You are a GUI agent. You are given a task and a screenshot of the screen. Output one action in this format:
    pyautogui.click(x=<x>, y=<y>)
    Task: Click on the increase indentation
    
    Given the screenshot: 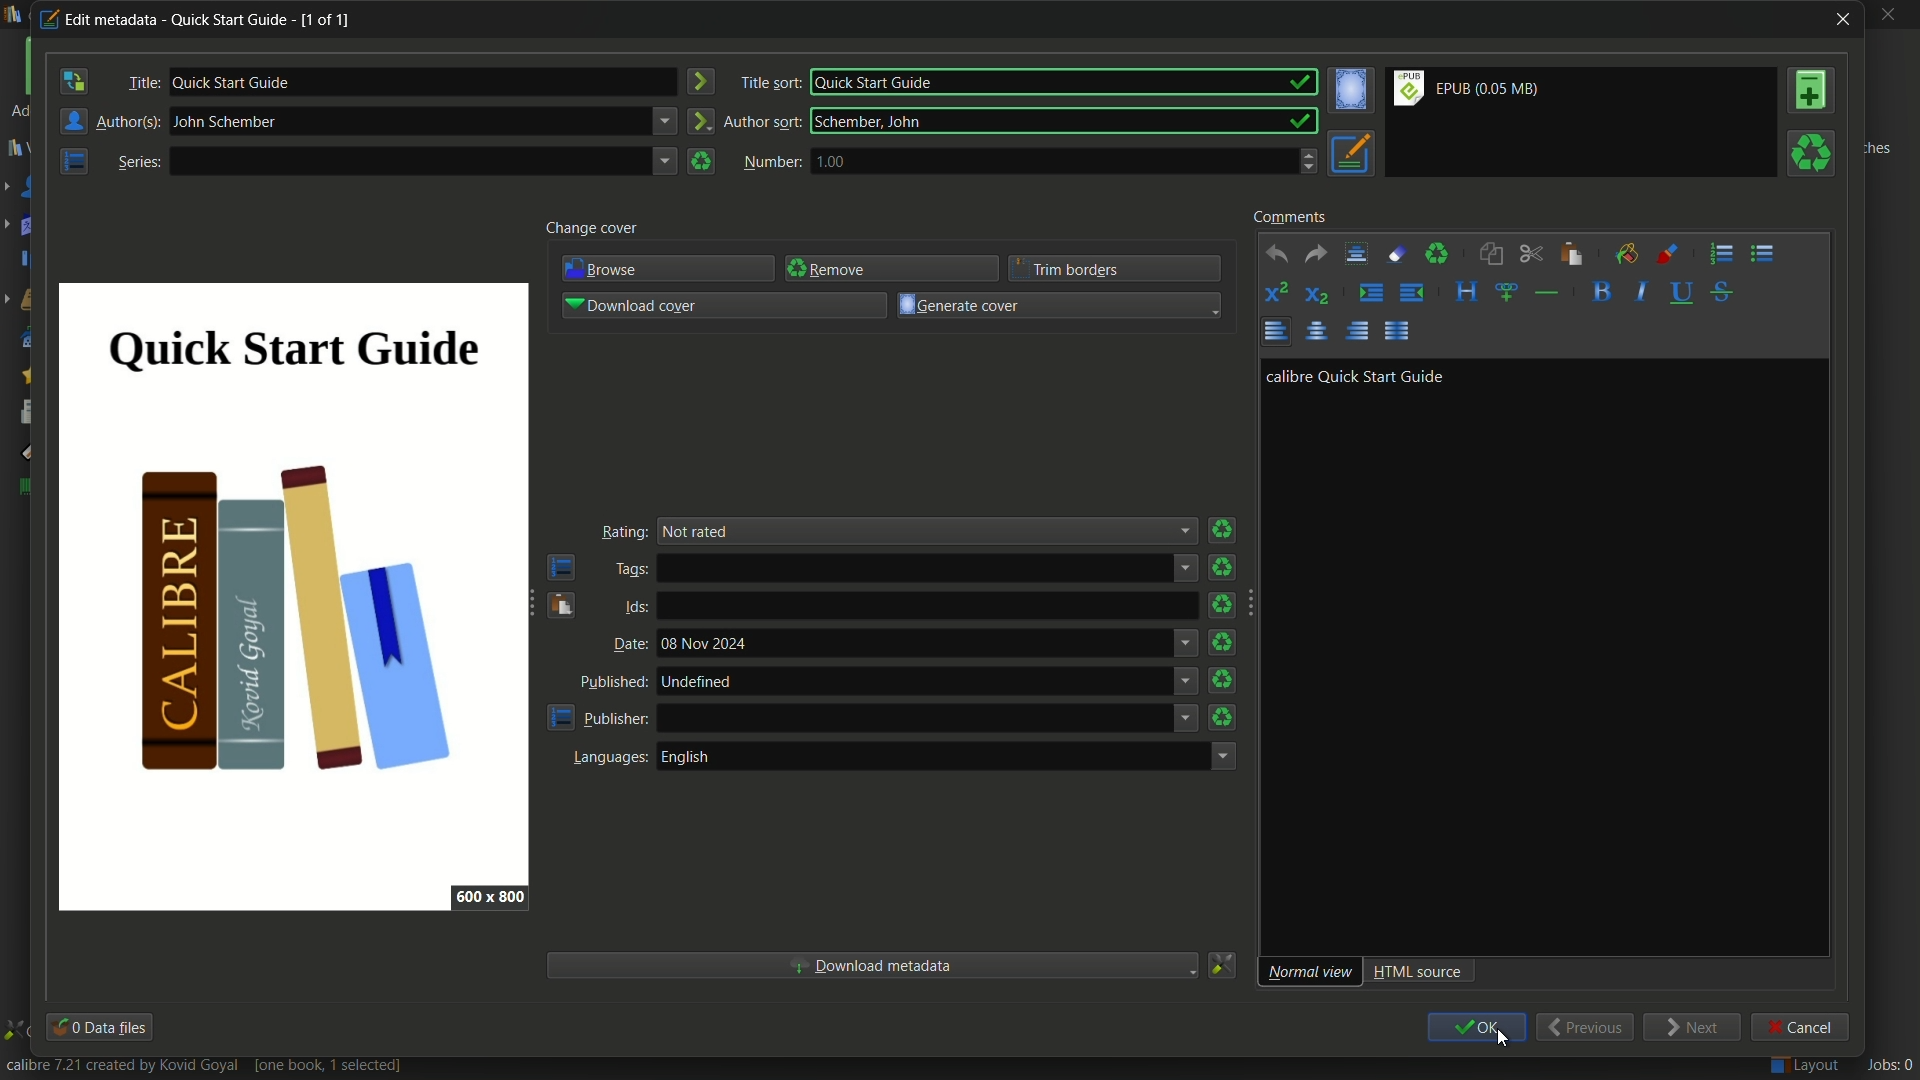 What is the action you would take?
    pyautogui.click(x=1369, y=295)
    